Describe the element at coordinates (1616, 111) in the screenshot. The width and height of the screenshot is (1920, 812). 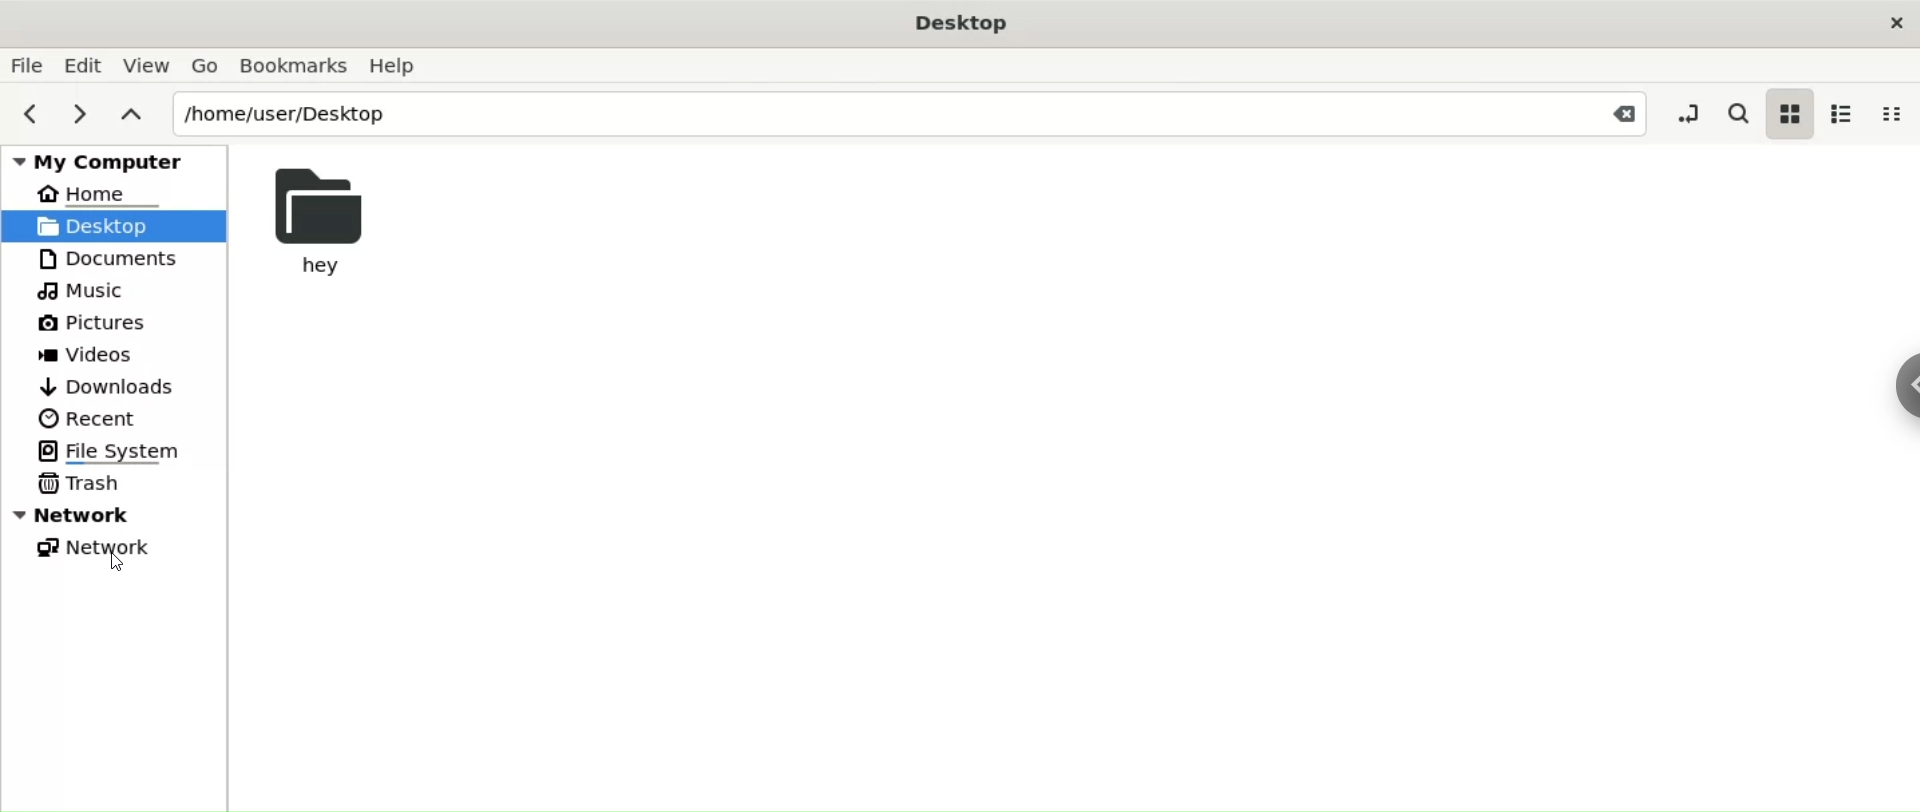
I see `Close` at that location.